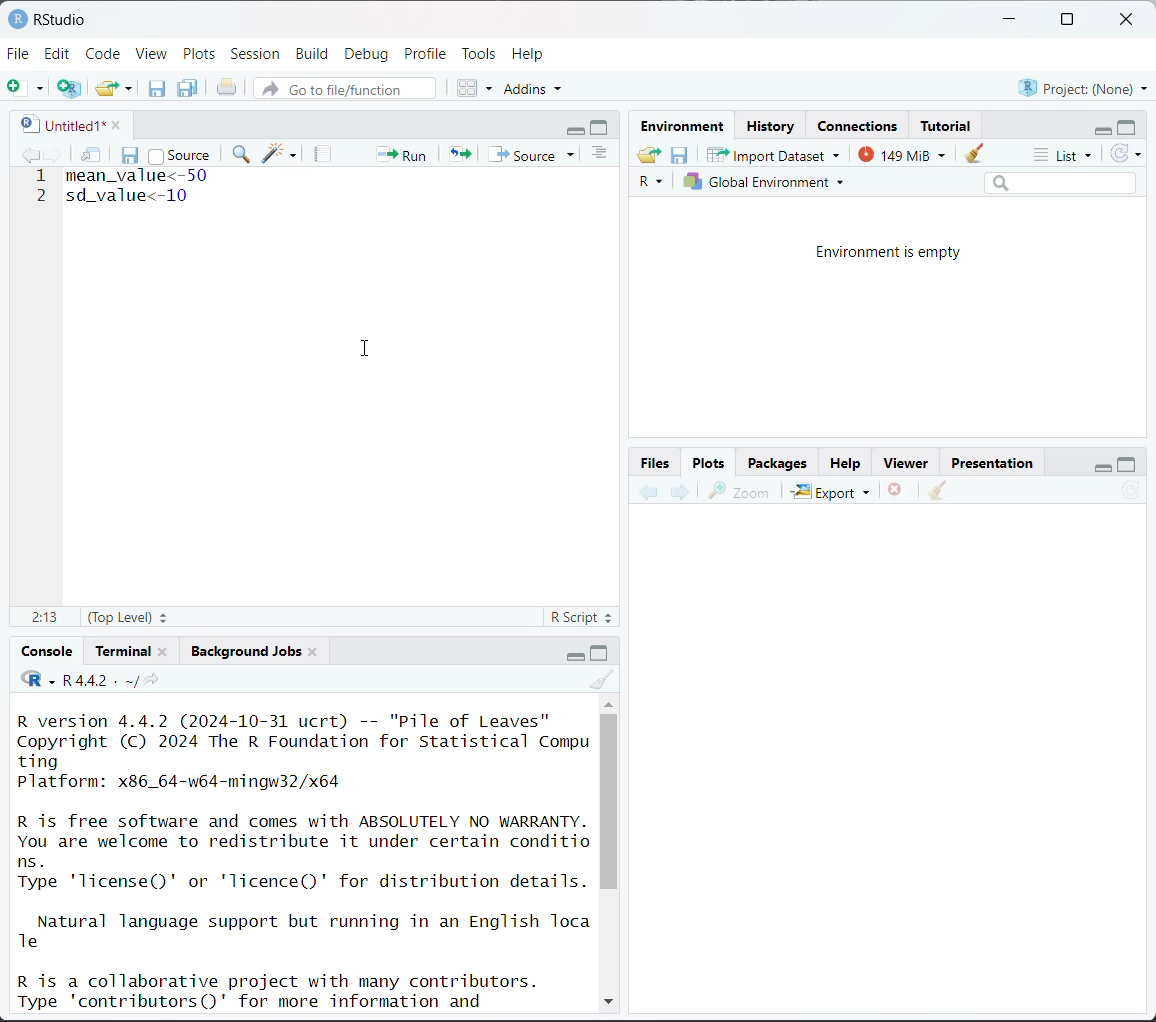  What do you see at coordinates (369, 349) in the screenshot?
I see `cursor` at bounding box center [369, 349].